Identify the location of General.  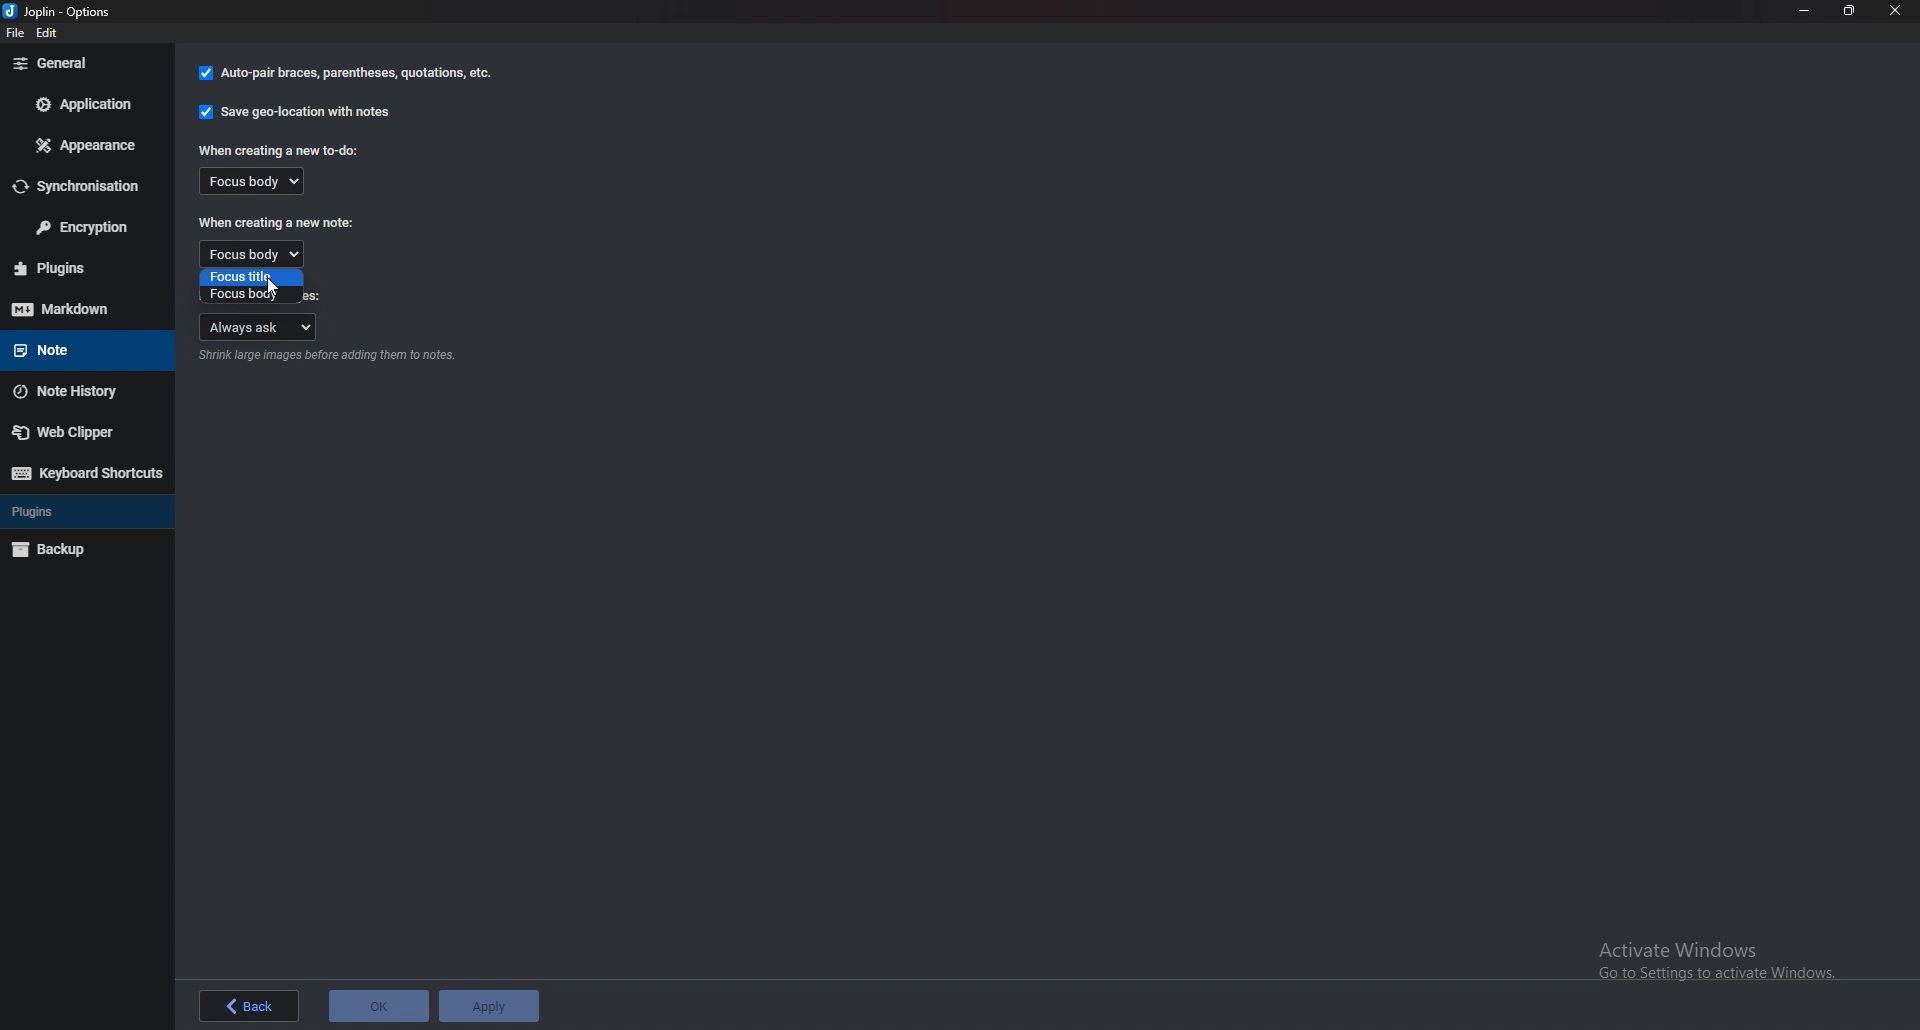
(80, 63).